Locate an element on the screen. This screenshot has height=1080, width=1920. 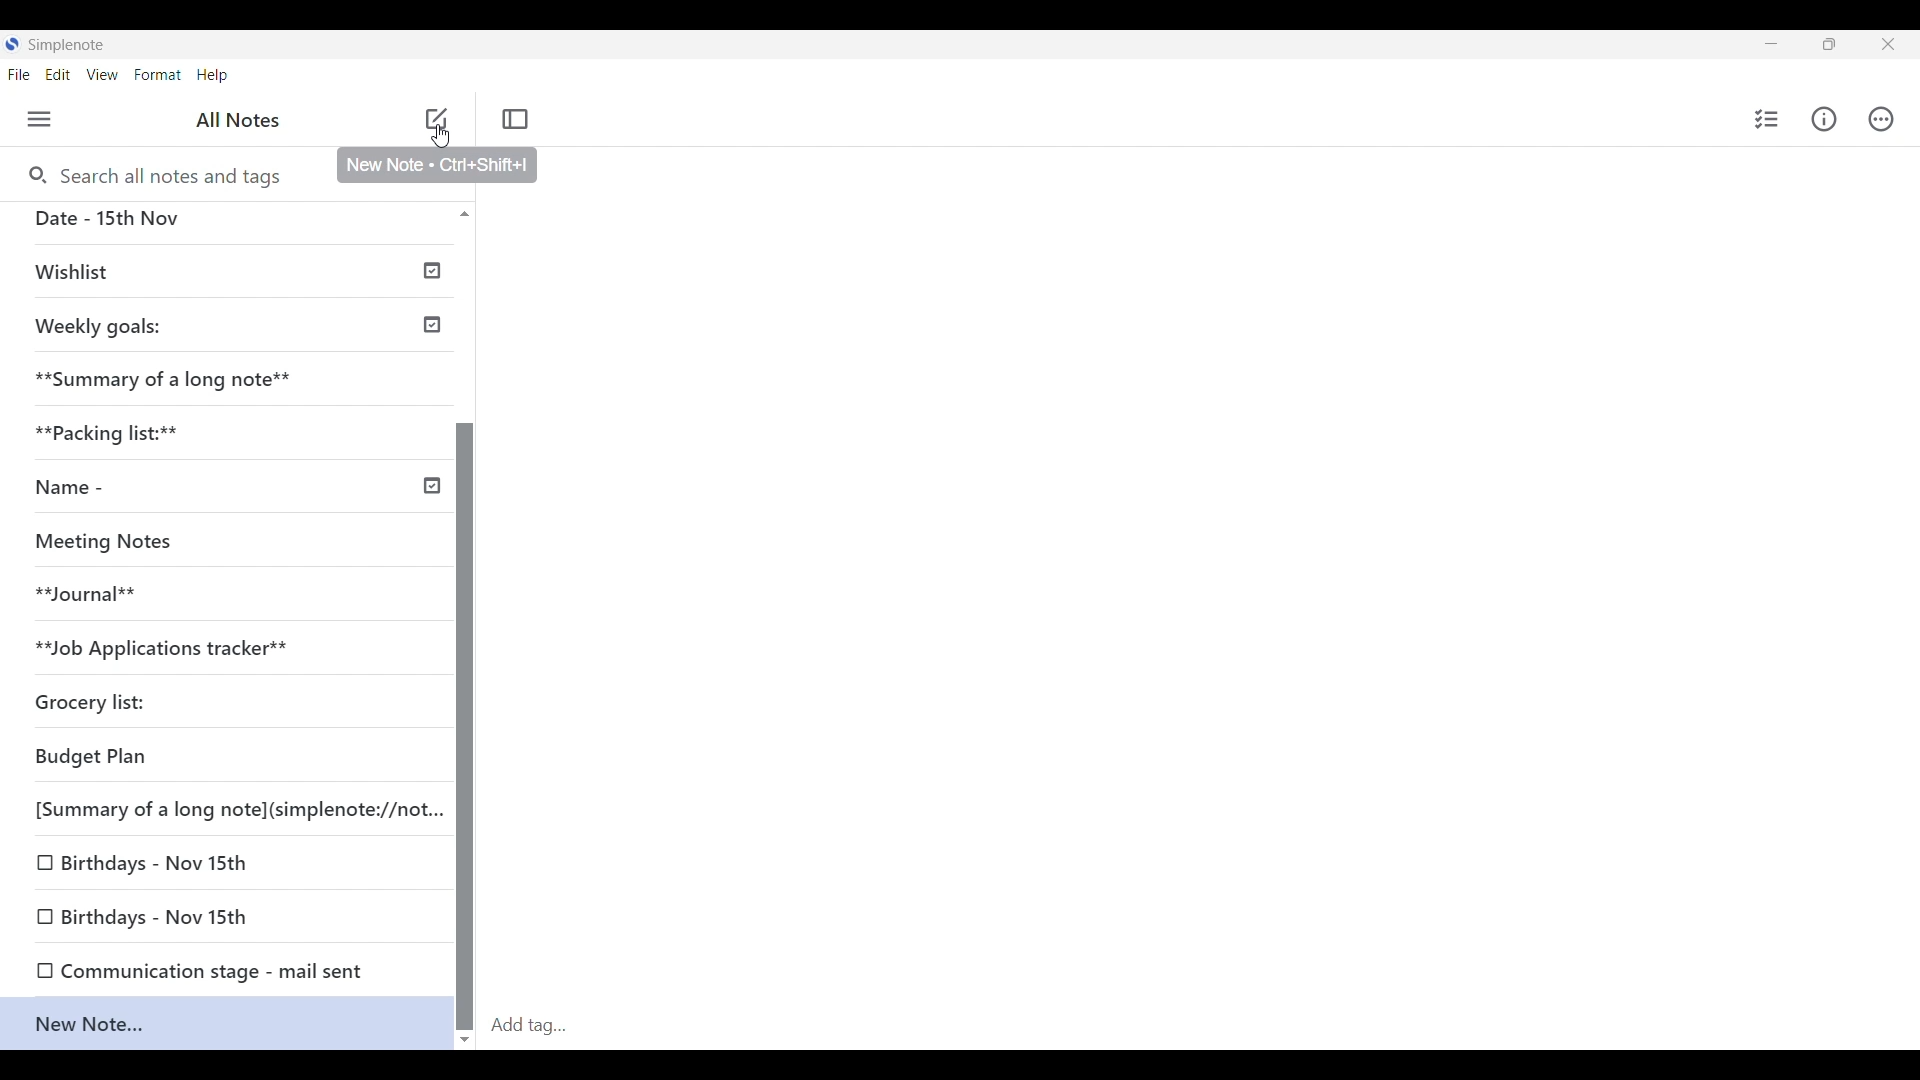
Budget Plan is located at coordinates (92, 757).